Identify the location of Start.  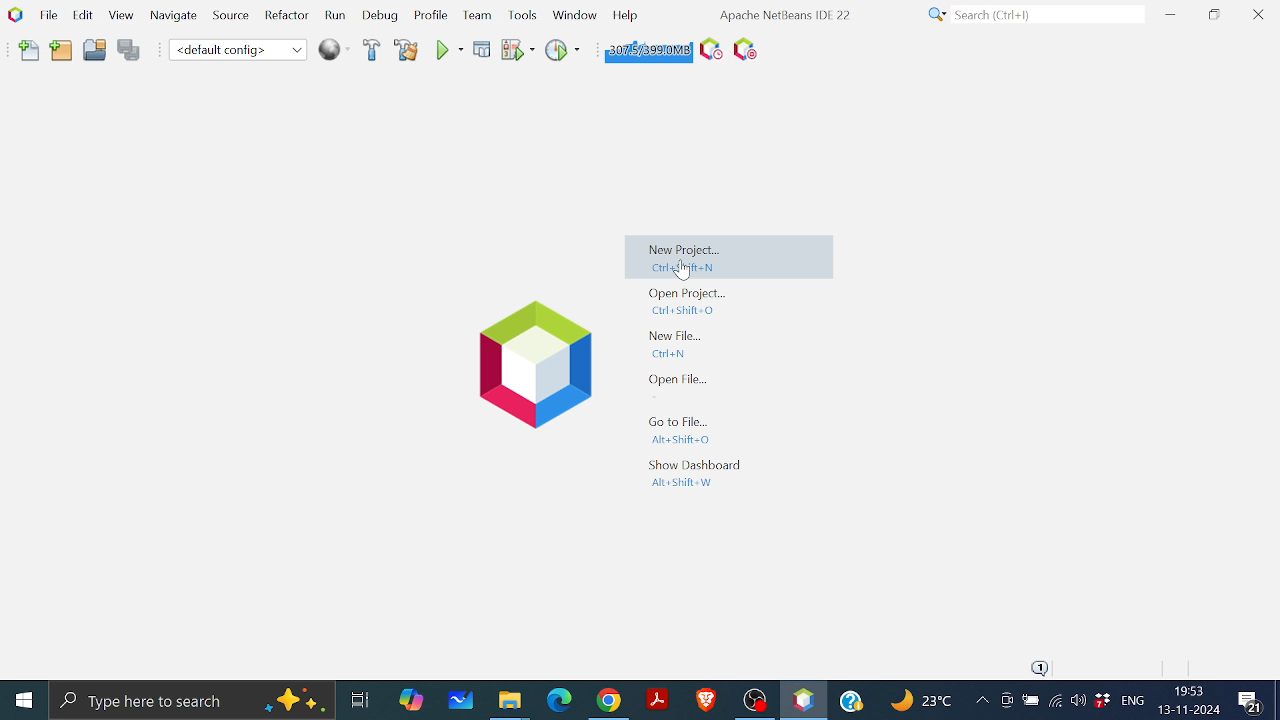
(26, 699).